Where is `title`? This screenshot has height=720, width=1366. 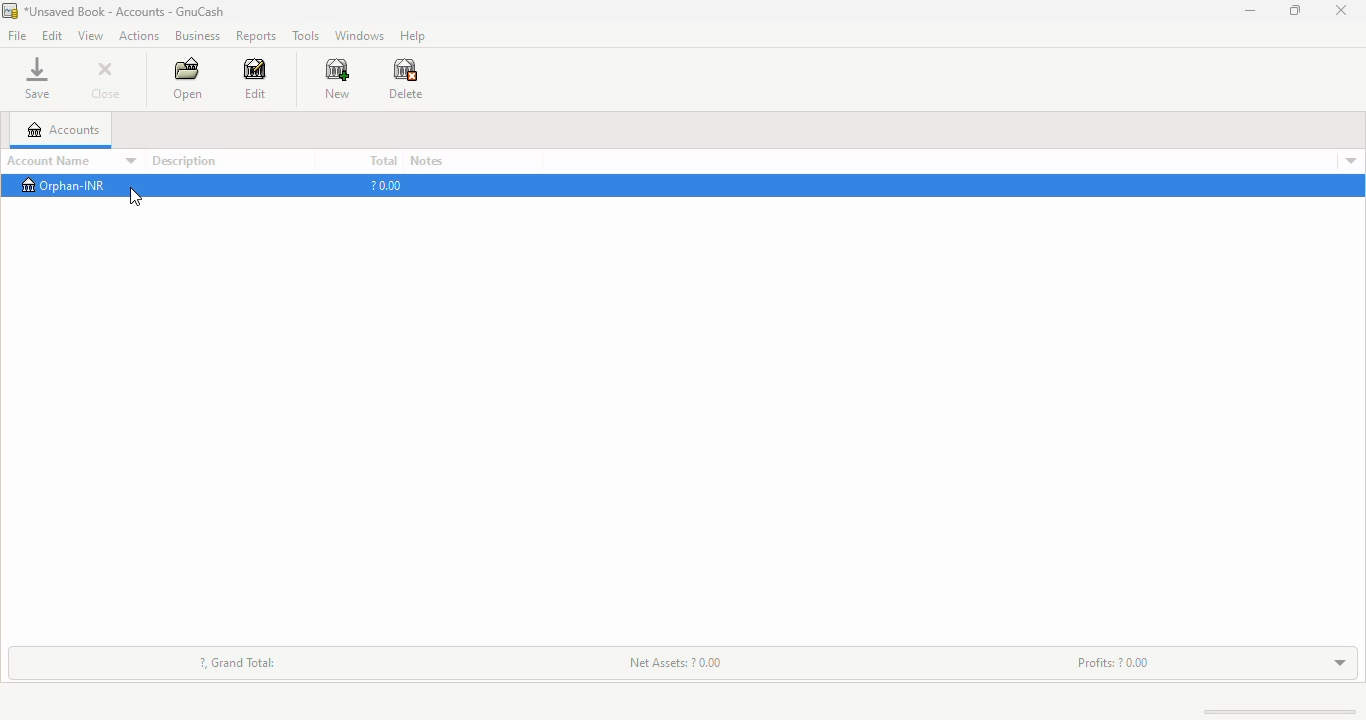
title is located at coordinates (125, 12).